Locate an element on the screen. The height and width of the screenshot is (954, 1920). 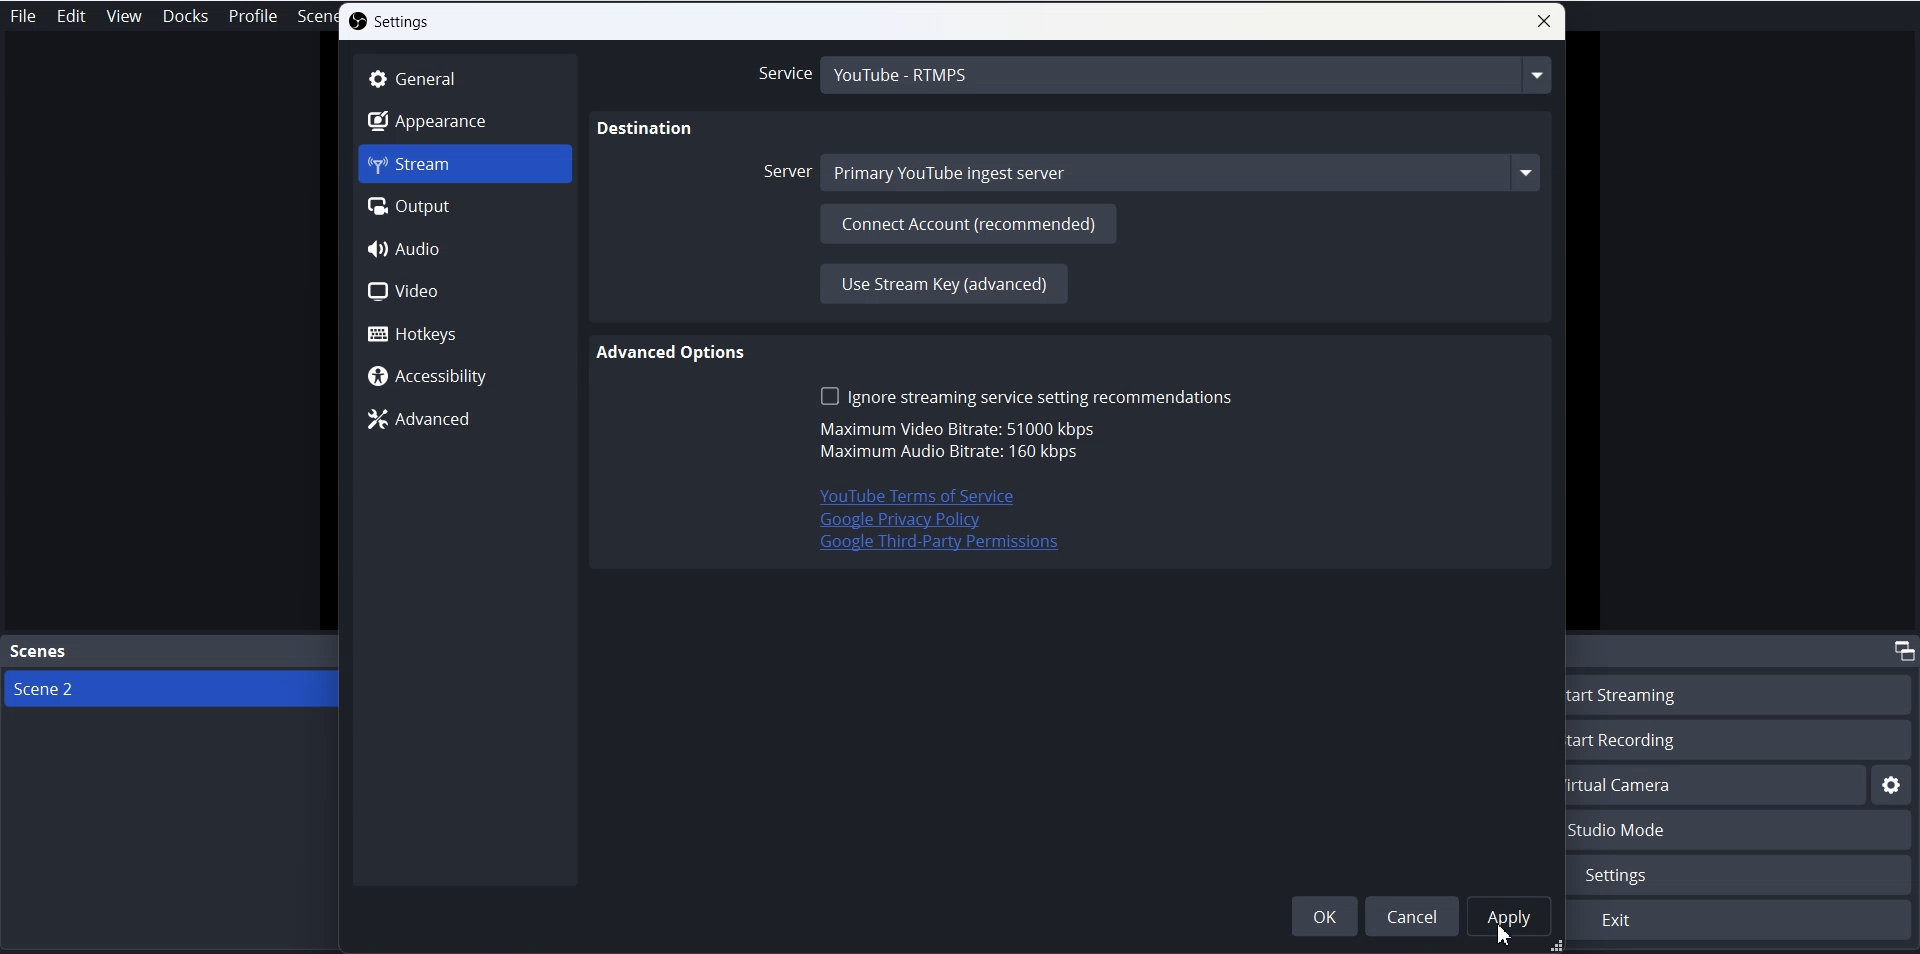
Cancel is located at coordinates (1410, 915).